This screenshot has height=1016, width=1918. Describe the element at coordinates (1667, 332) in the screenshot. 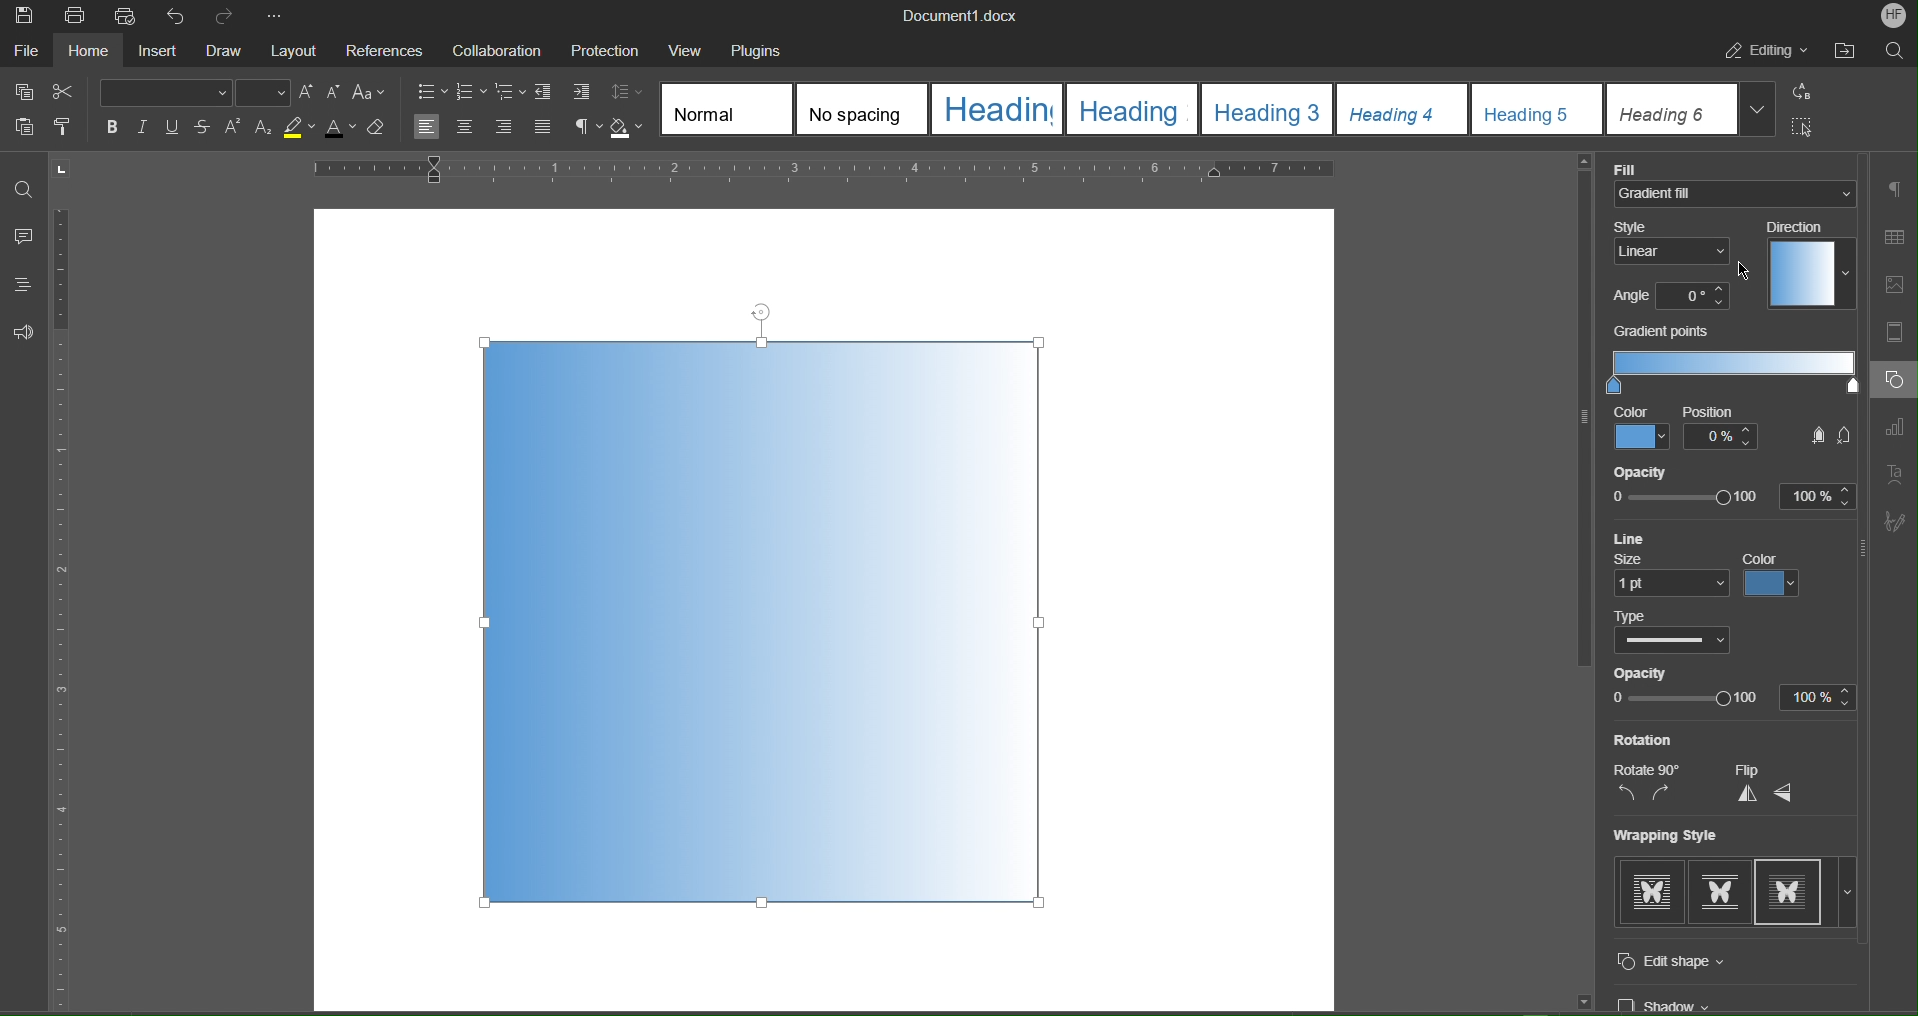

I see `Gradient Points` at that location.